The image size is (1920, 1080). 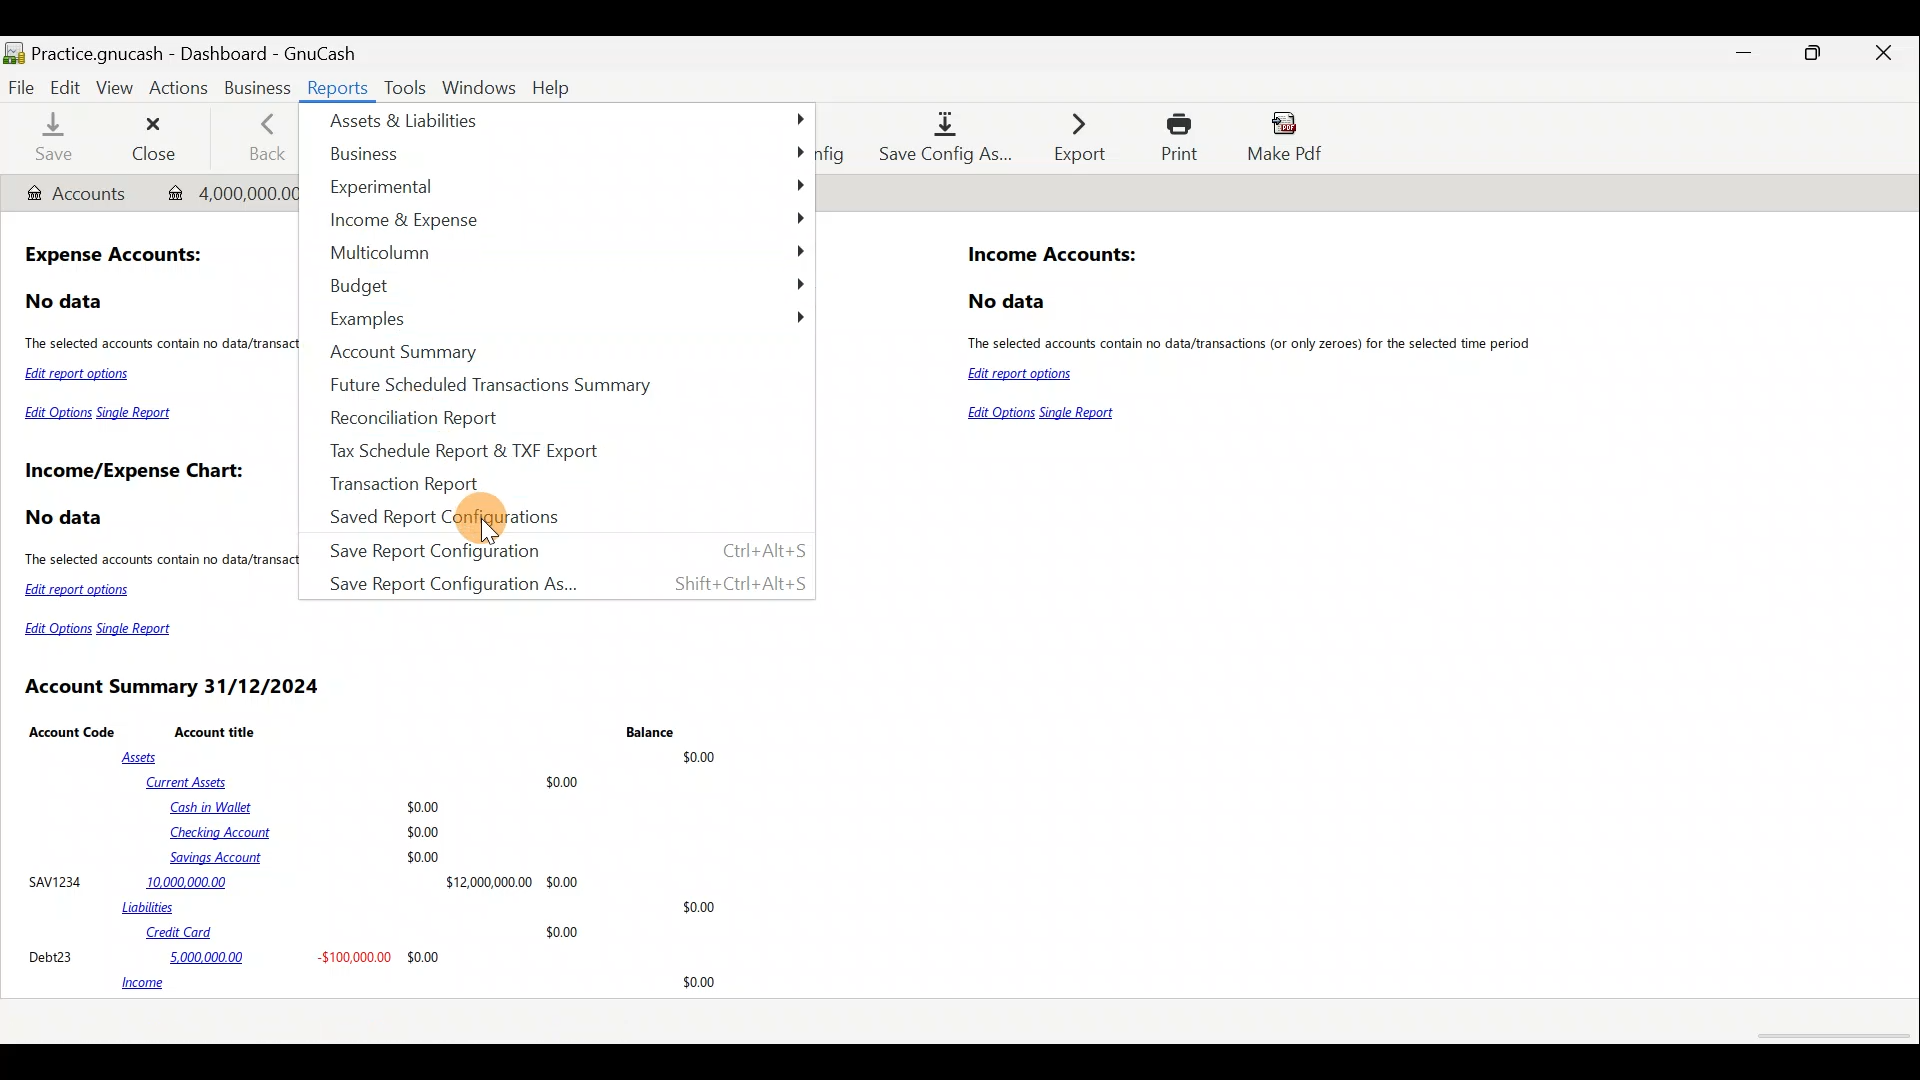 I want to click on Maximise, so click(x=1817, y=59).